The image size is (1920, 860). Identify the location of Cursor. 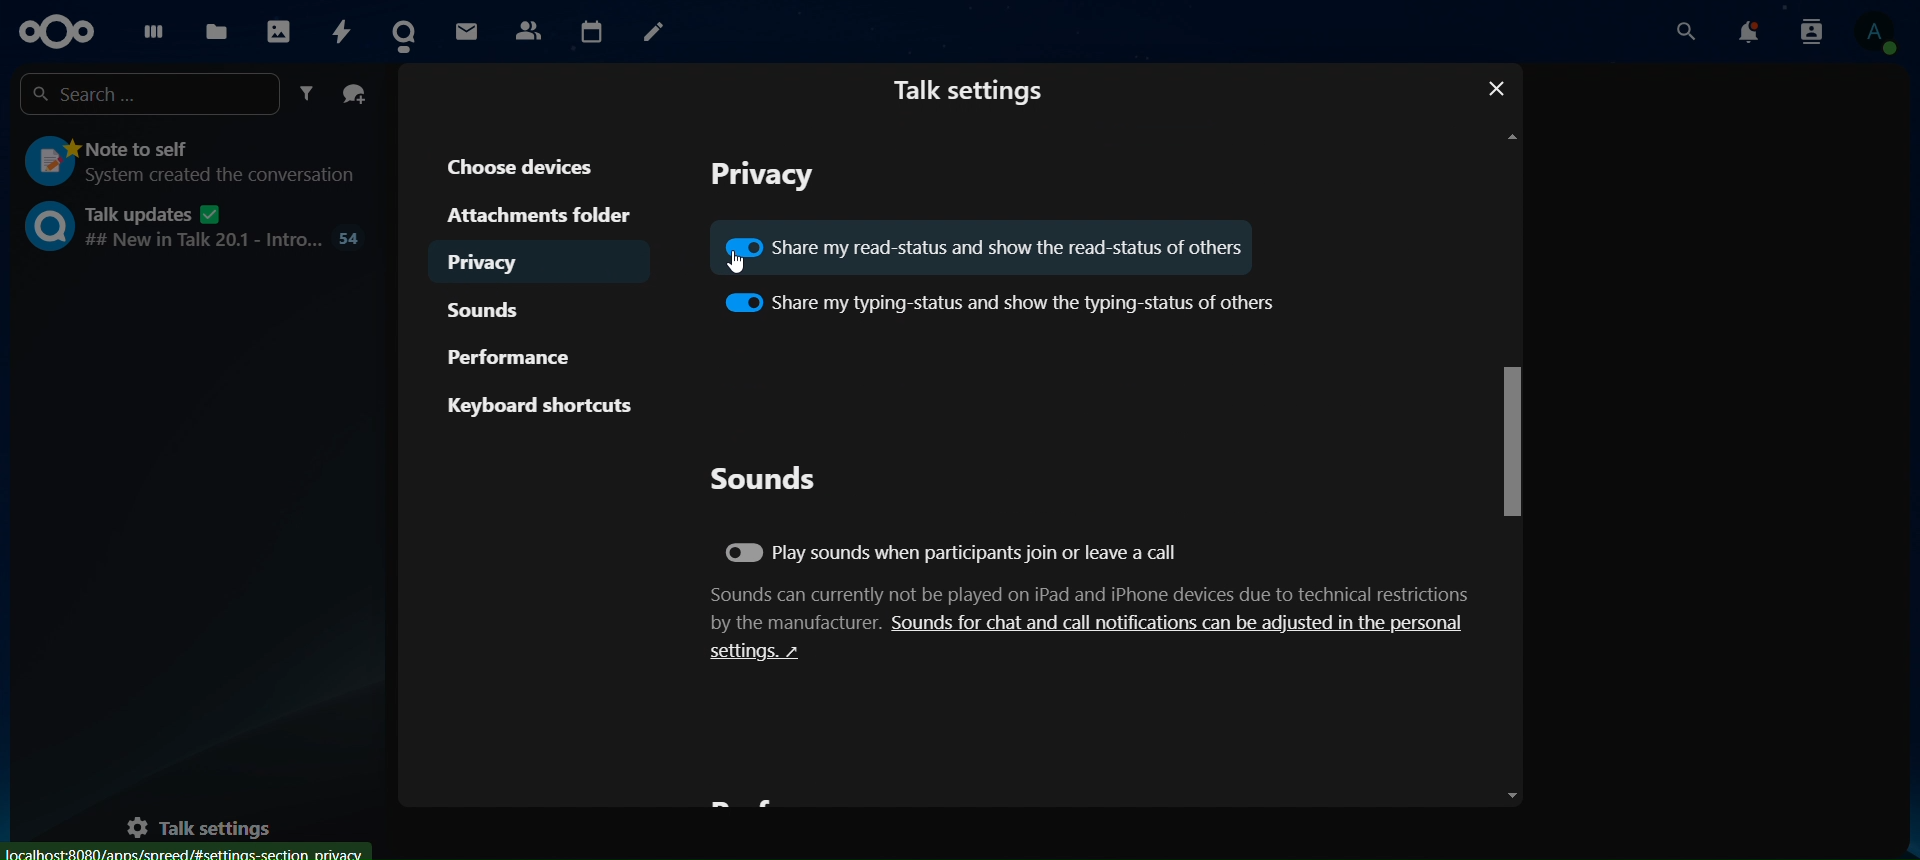
(736, 265).